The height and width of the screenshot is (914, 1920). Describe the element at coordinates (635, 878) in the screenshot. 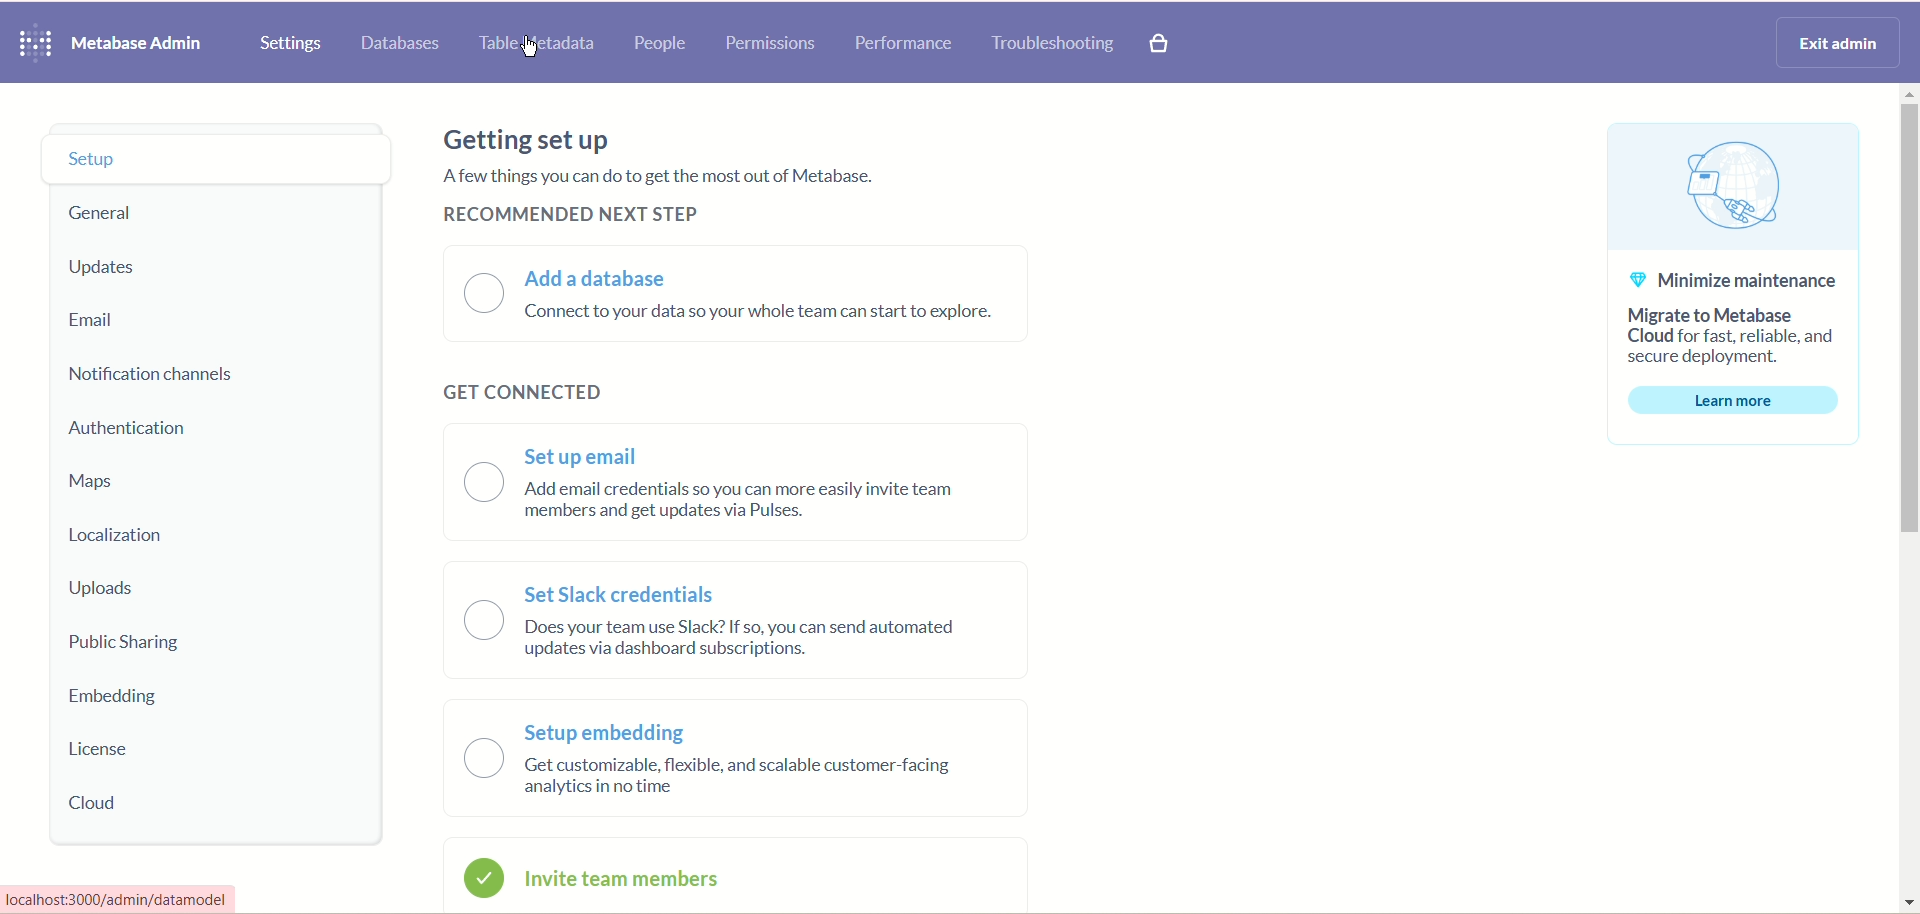

I see `invite team member` at that location.